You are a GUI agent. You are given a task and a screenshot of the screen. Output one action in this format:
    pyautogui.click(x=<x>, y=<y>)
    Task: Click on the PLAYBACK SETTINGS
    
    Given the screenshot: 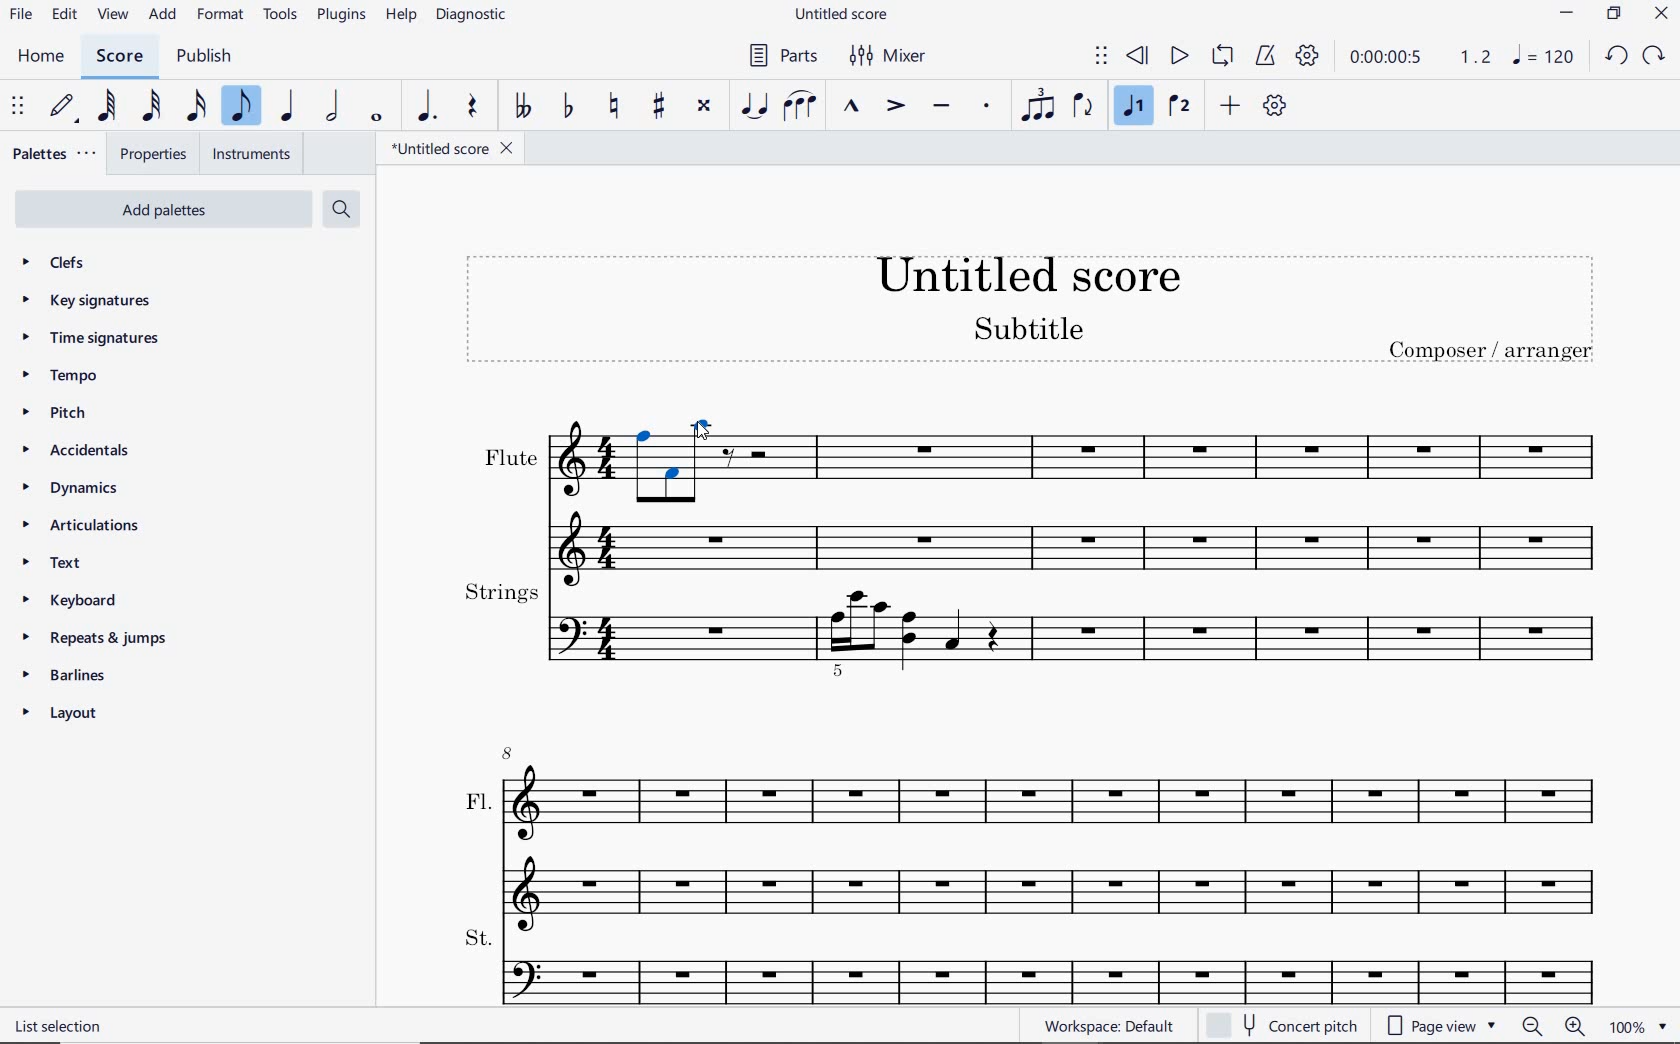 What is the action you would take?
    pyautogui.click(x=1307, y=55)
    